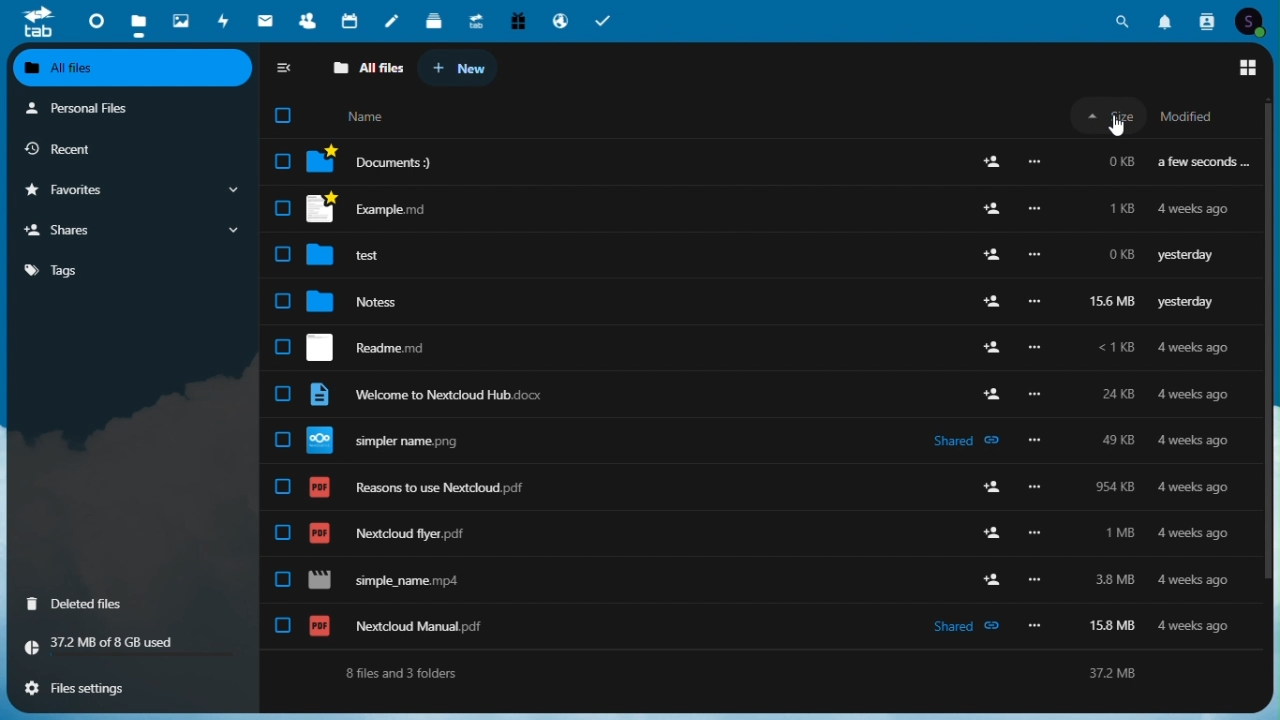 The width and height of the screenshot is (1280, 720). I want to click on deck, so click(435, 18).